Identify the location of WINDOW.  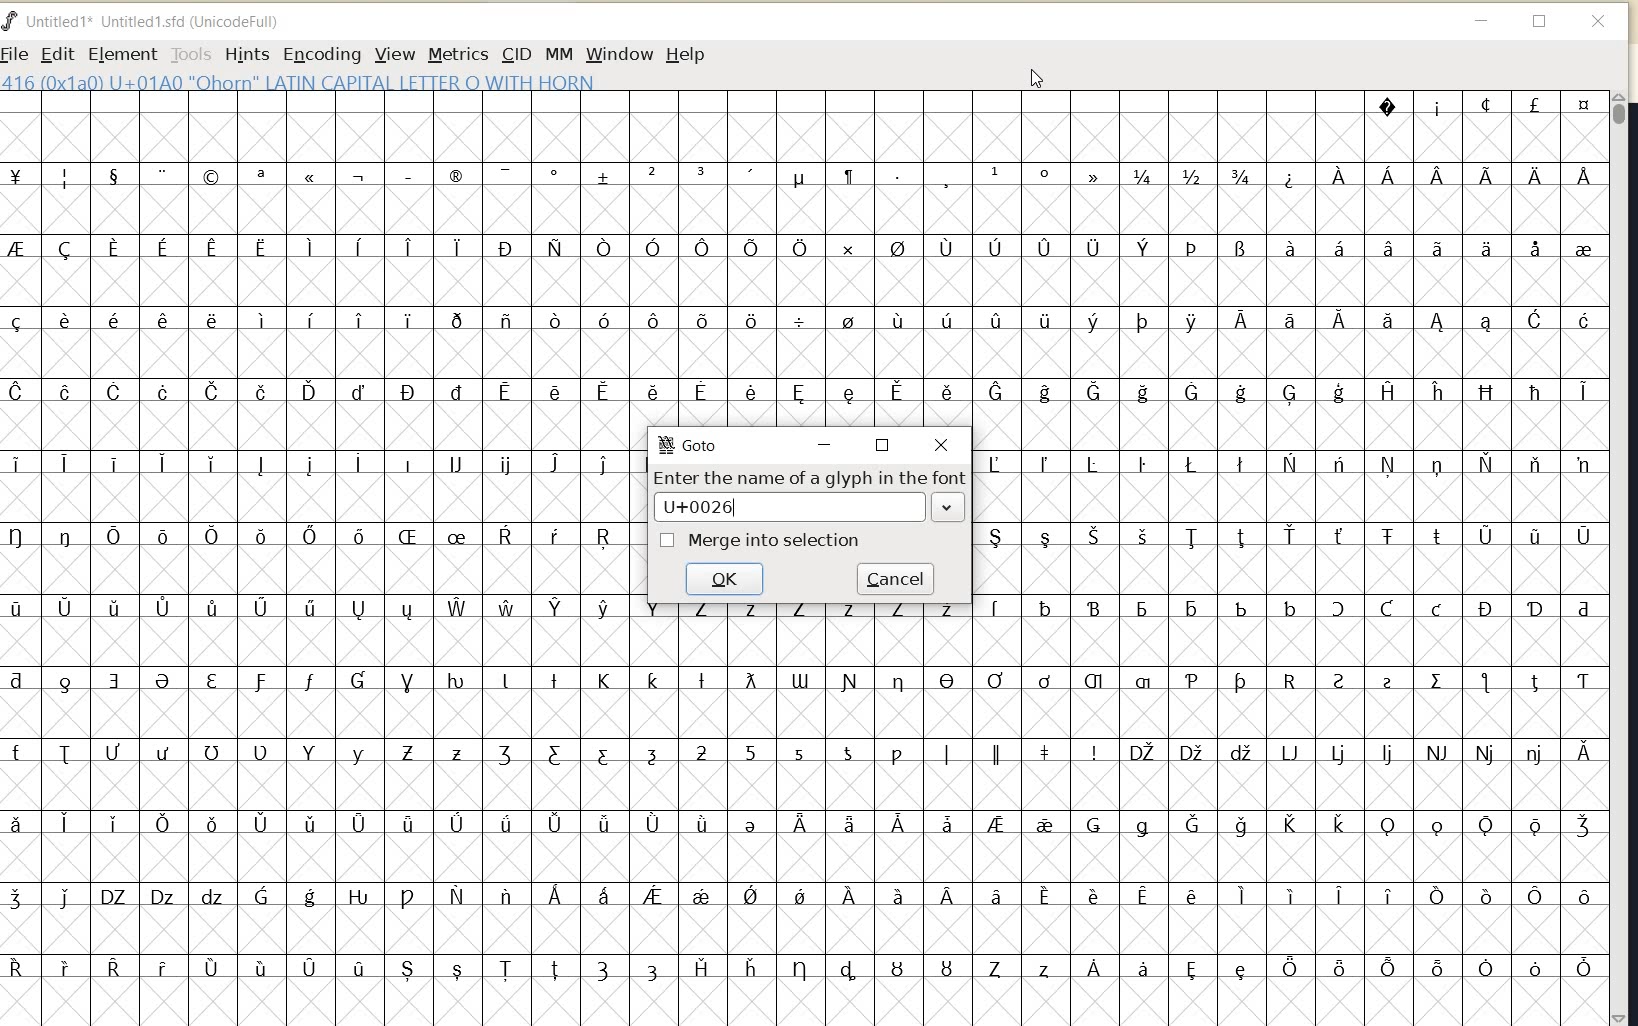
(620, 54).